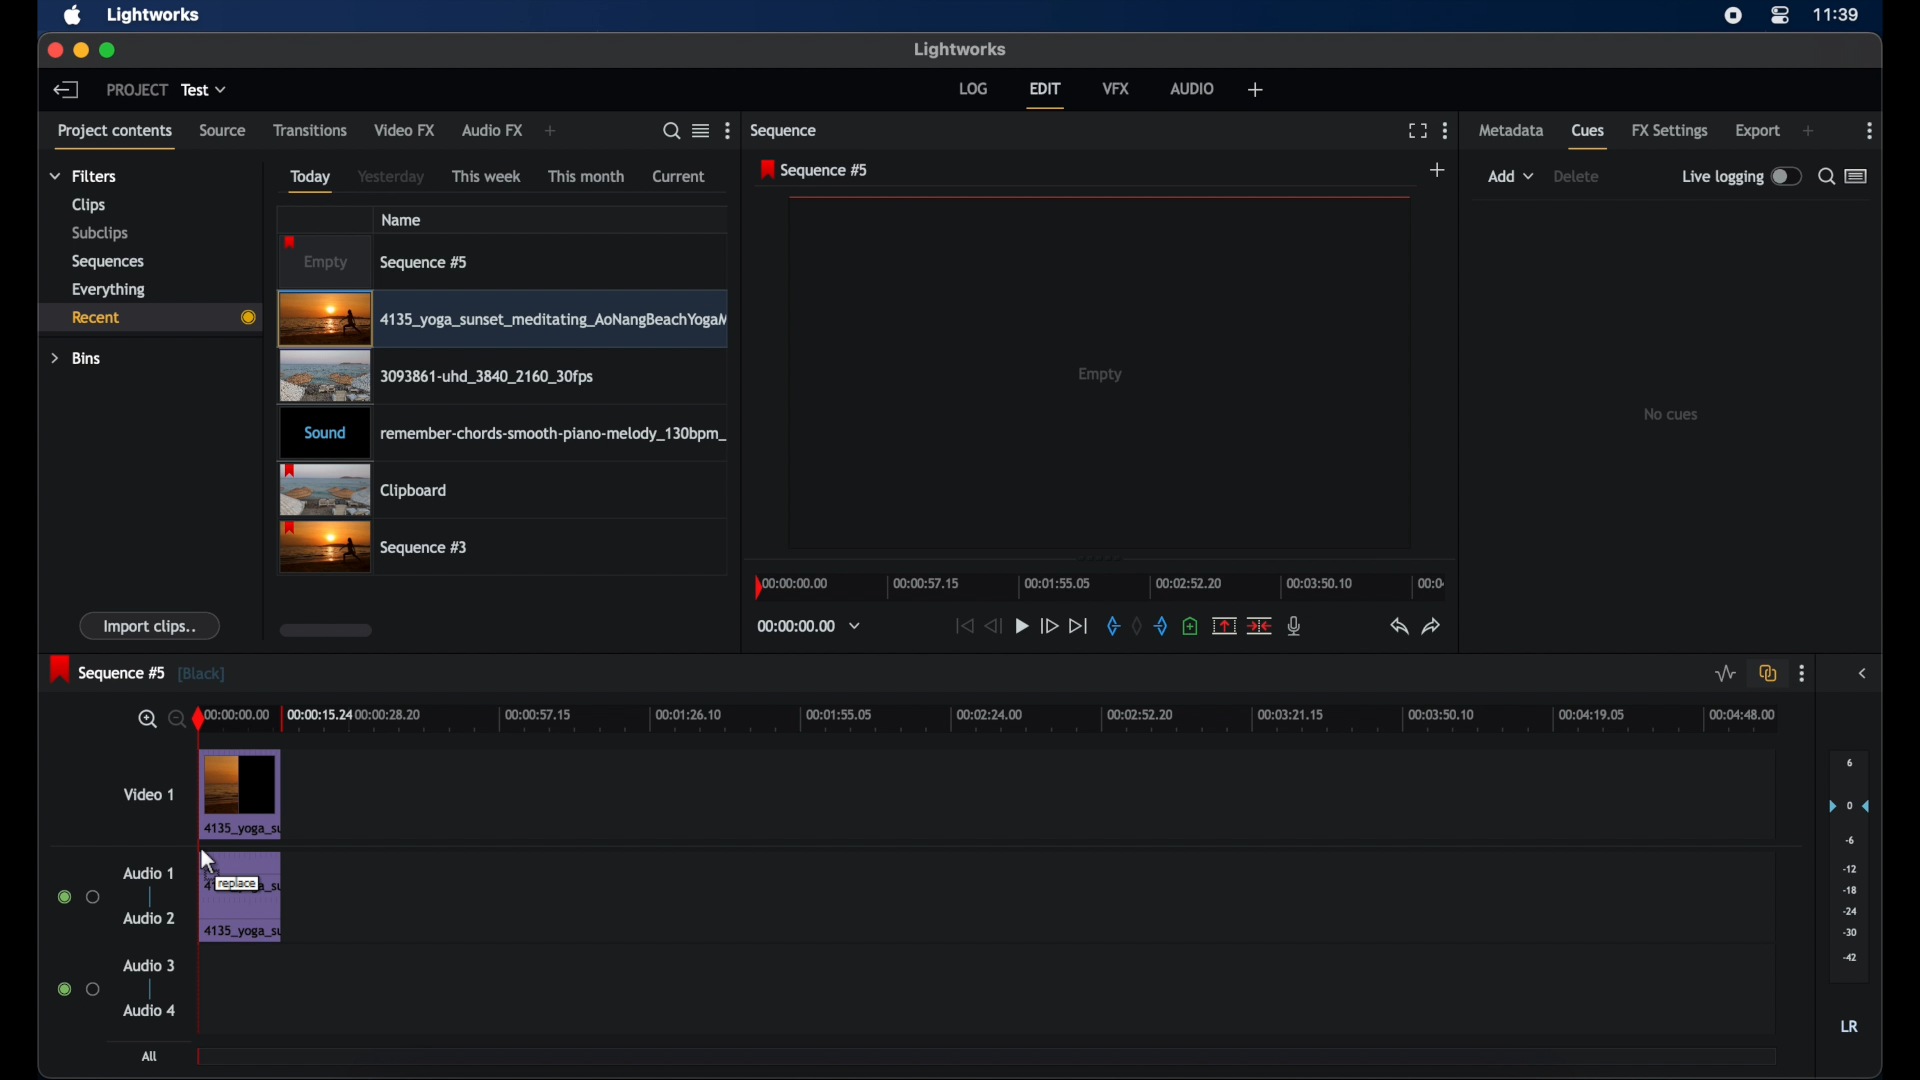  What do you see at coordinates (84, 176) in the screenshot?
I see `filters` at bounding box center [84, 176].